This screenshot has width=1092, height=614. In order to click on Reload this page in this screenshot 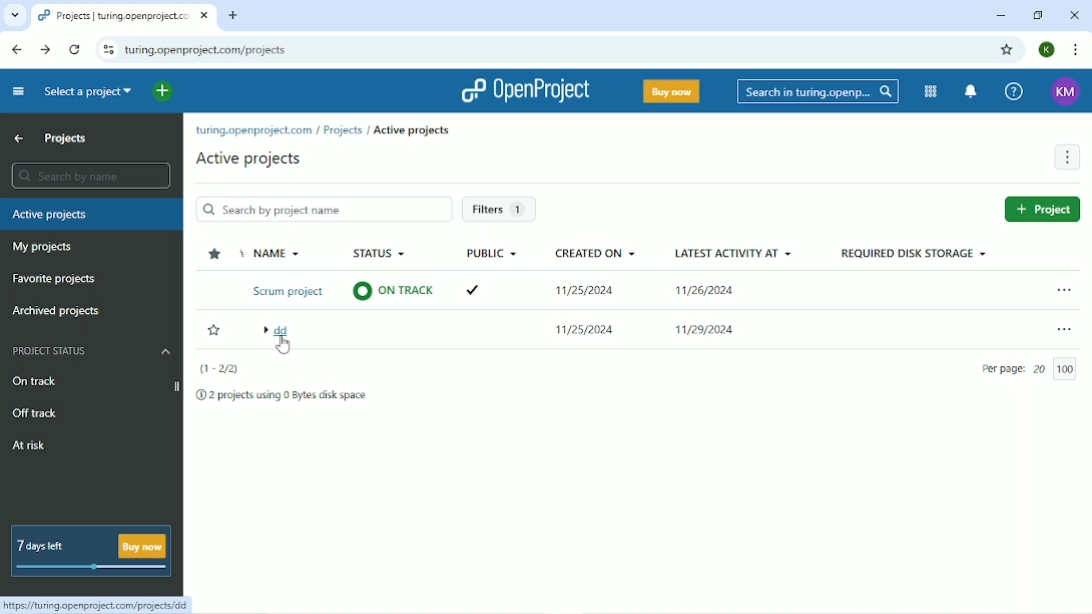, I will do `click(76, 50)`.